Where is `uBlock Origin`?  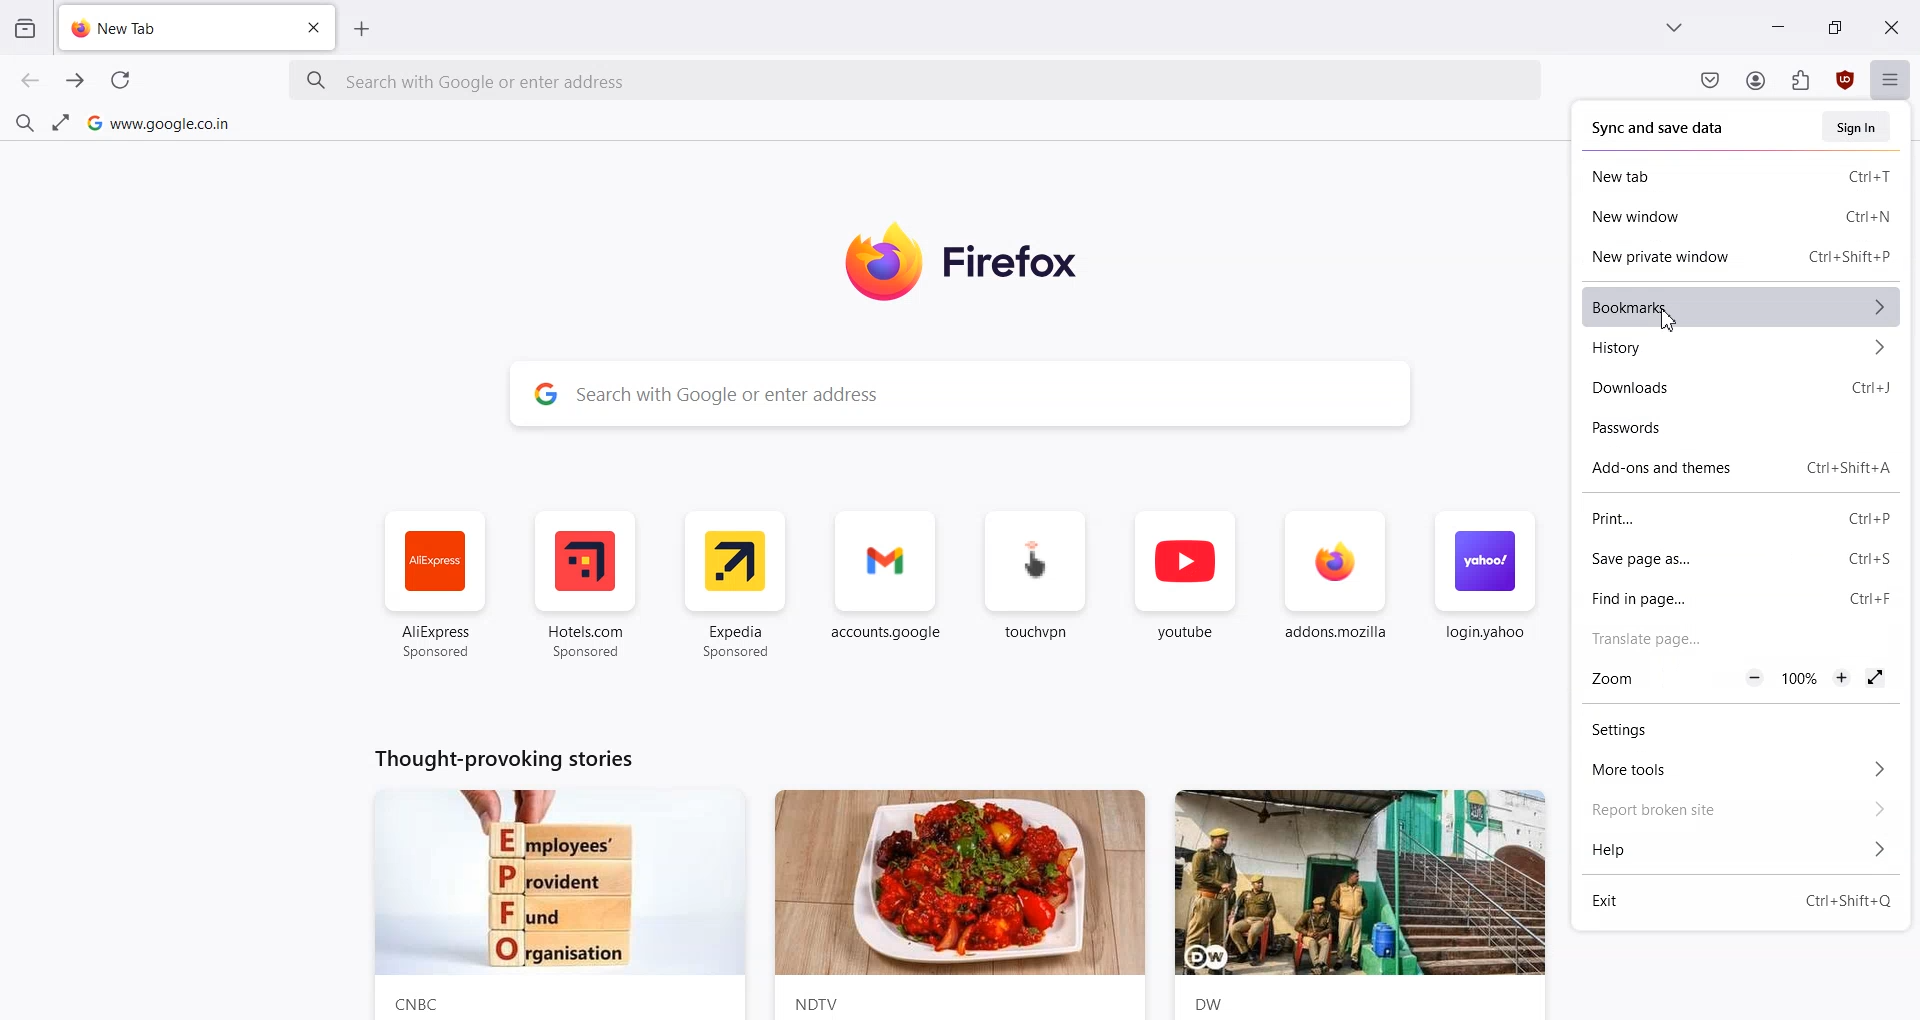
uBlock Origin is located at coordinates (1844, 80).